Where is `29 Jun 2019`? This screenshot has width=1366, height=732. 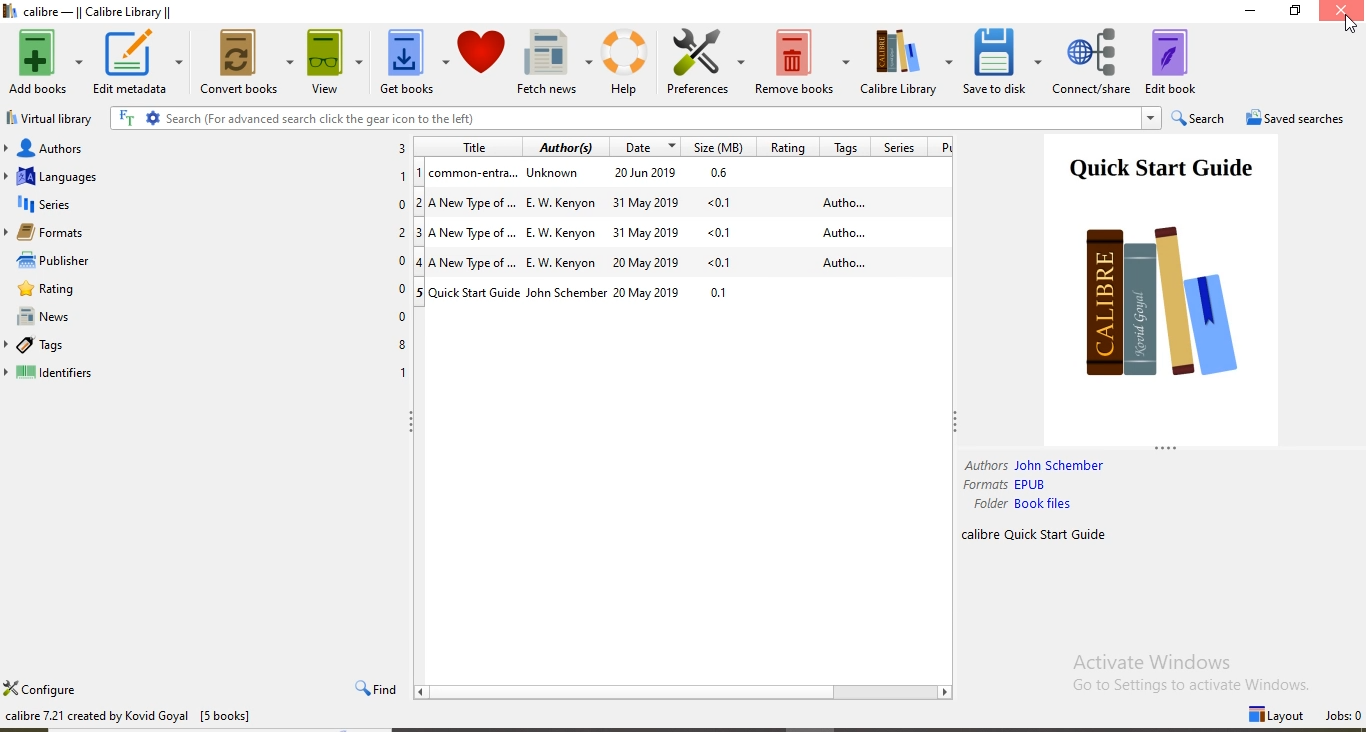
29 Jun 2019 is located at coordinates (649, 173).